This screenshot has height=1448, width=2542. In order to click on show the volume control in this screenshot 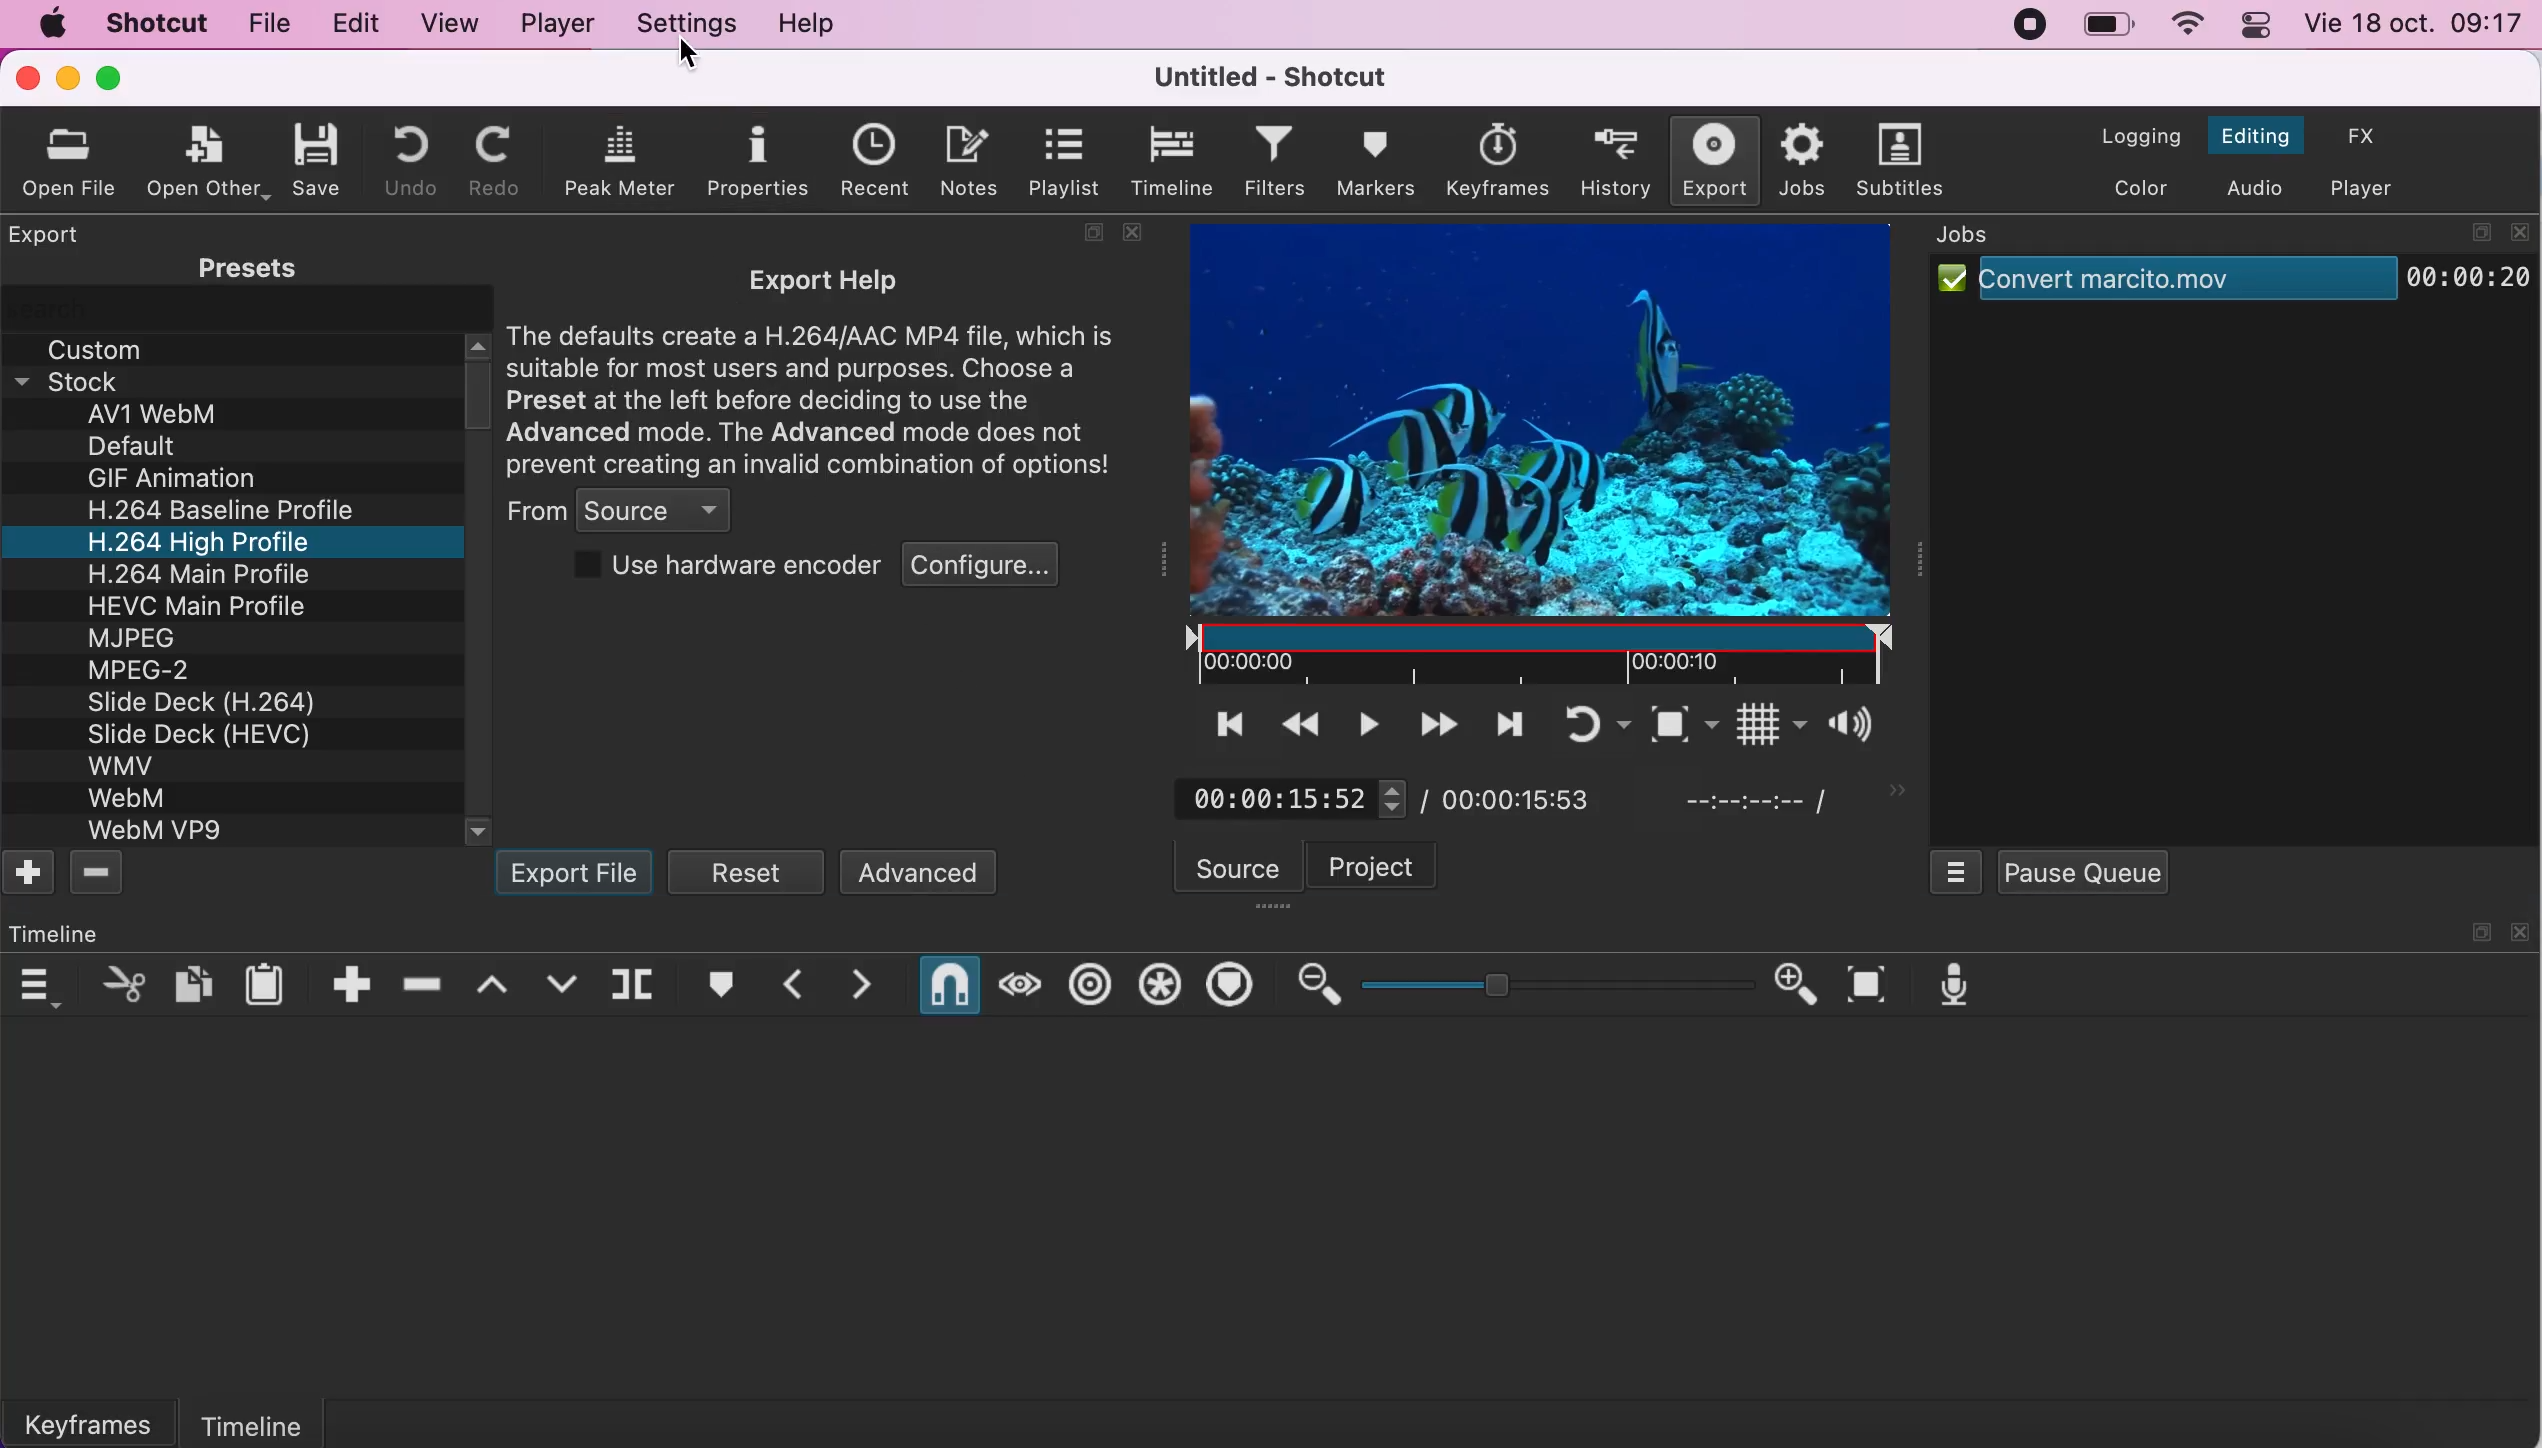, I will do `click(1843, 729)`.